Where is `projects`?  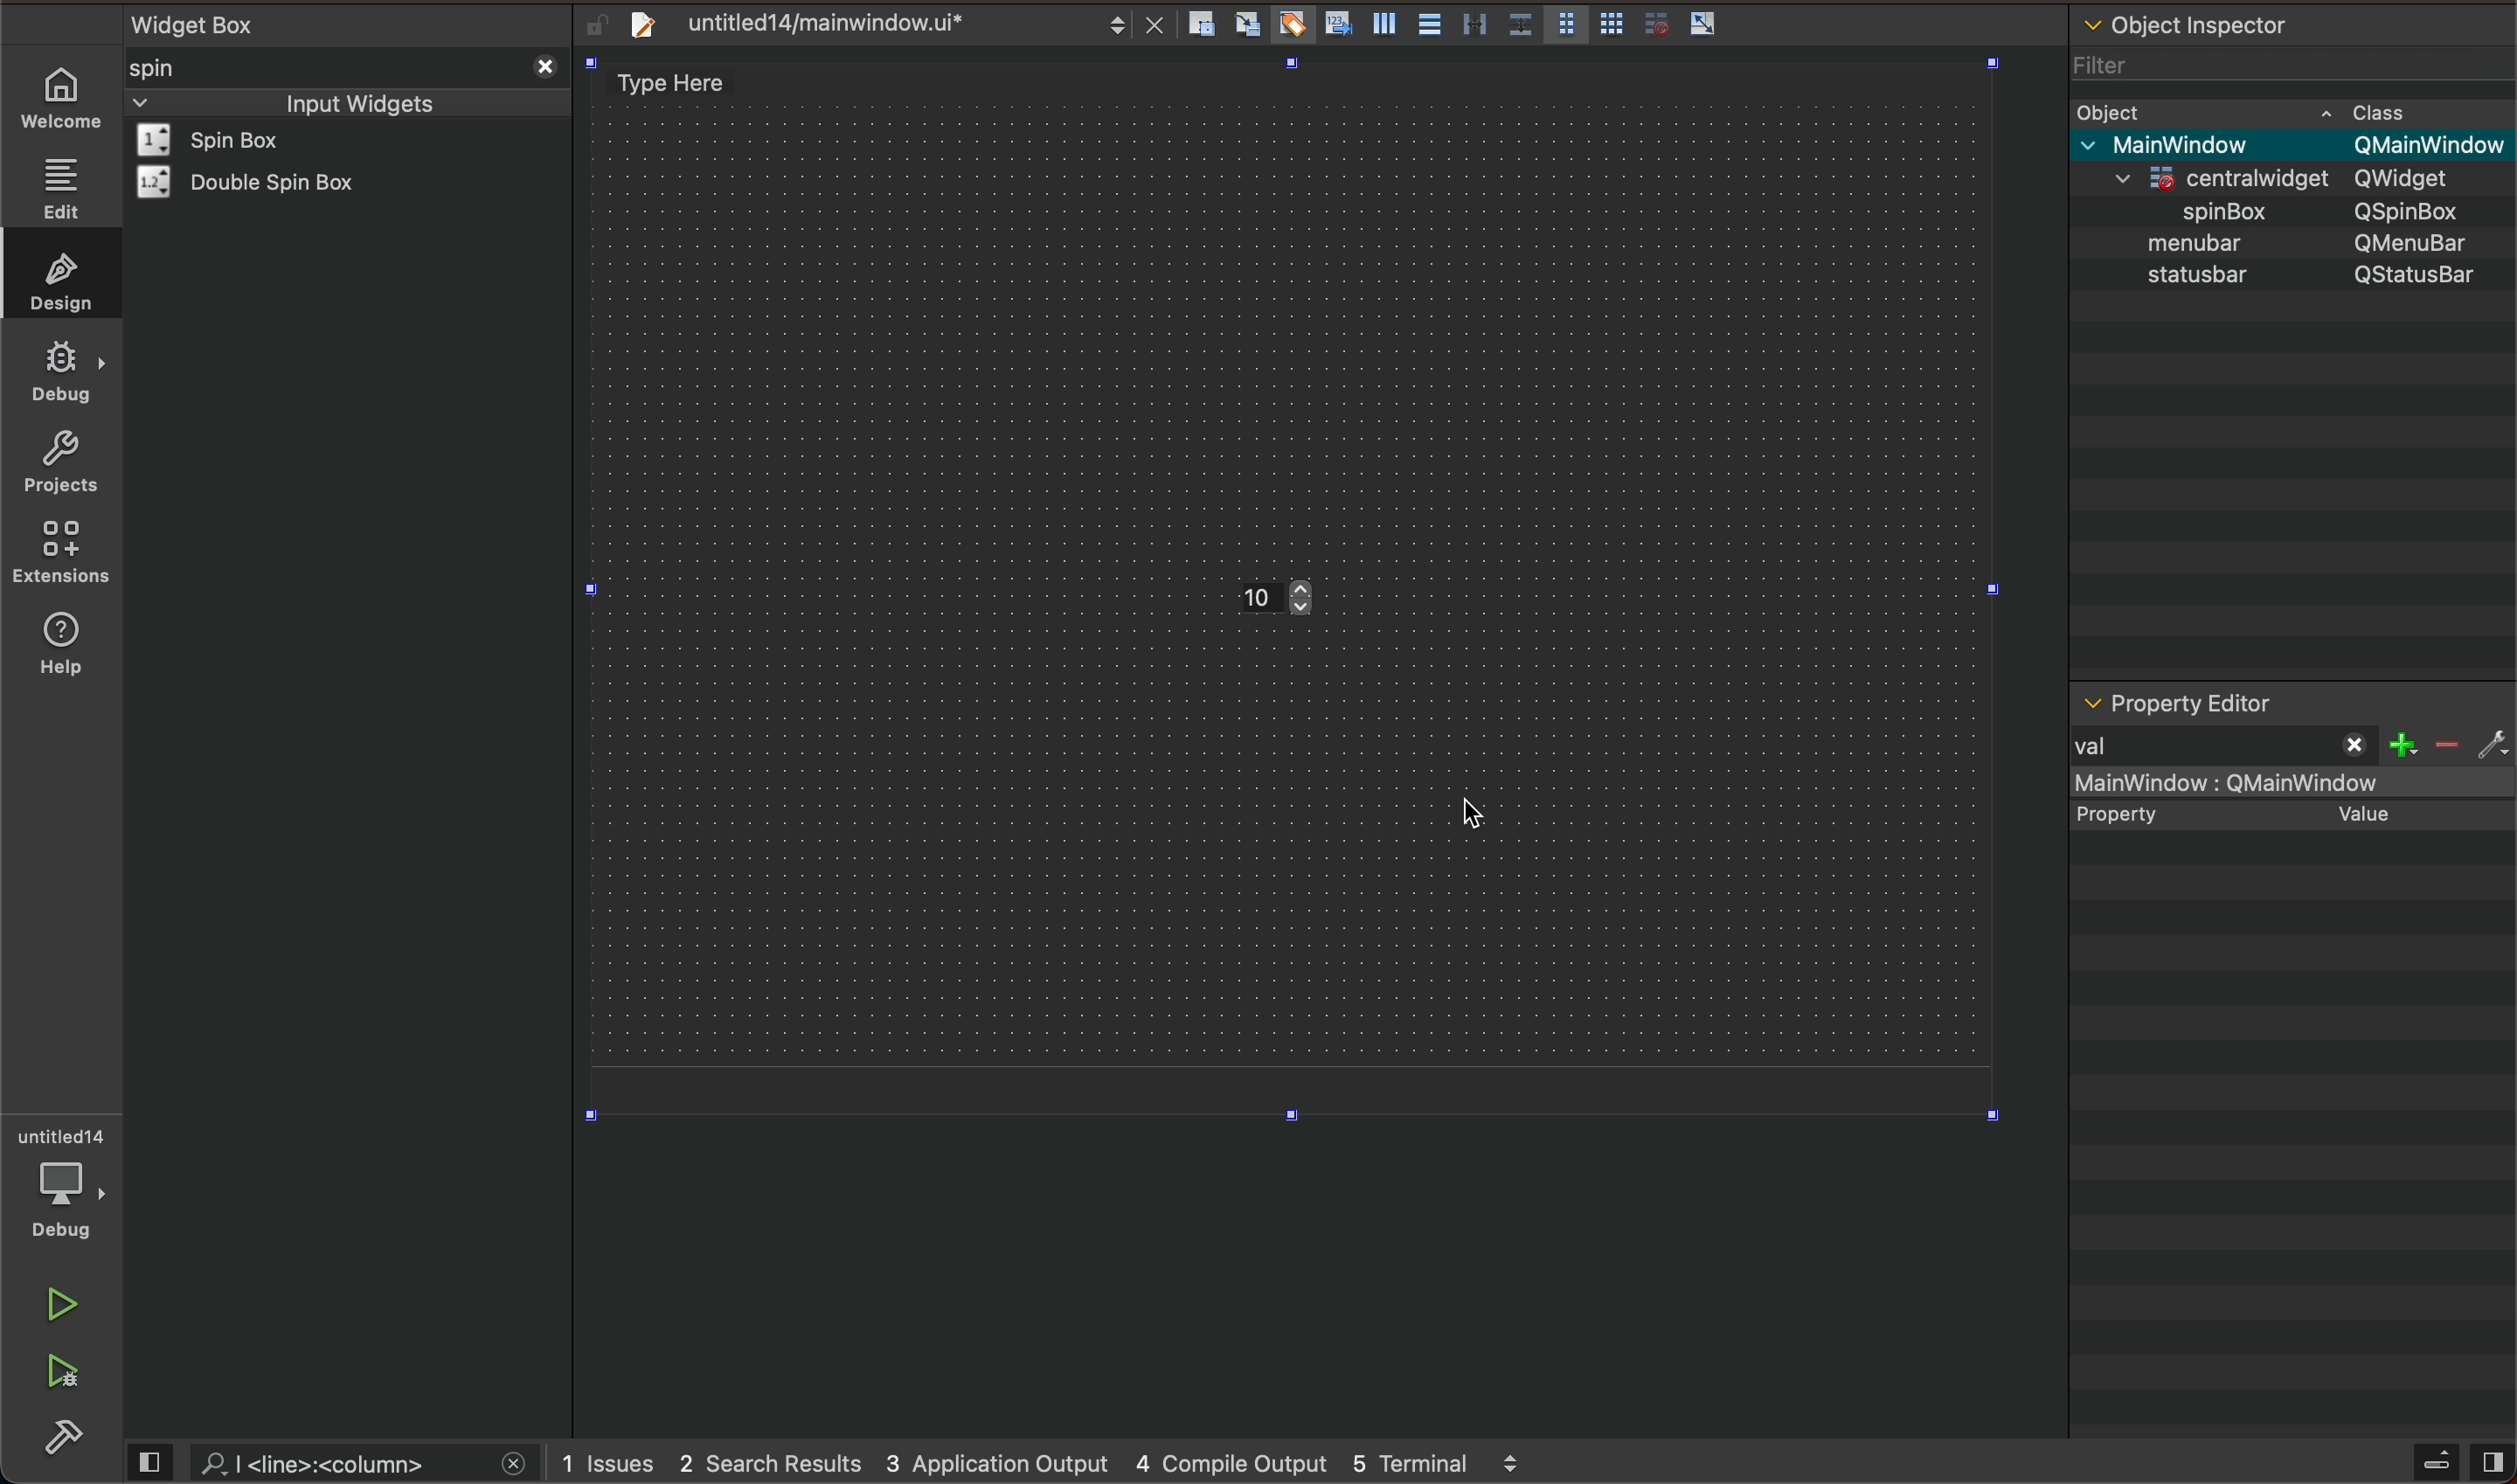
projects is located at coordinates (59, 461).